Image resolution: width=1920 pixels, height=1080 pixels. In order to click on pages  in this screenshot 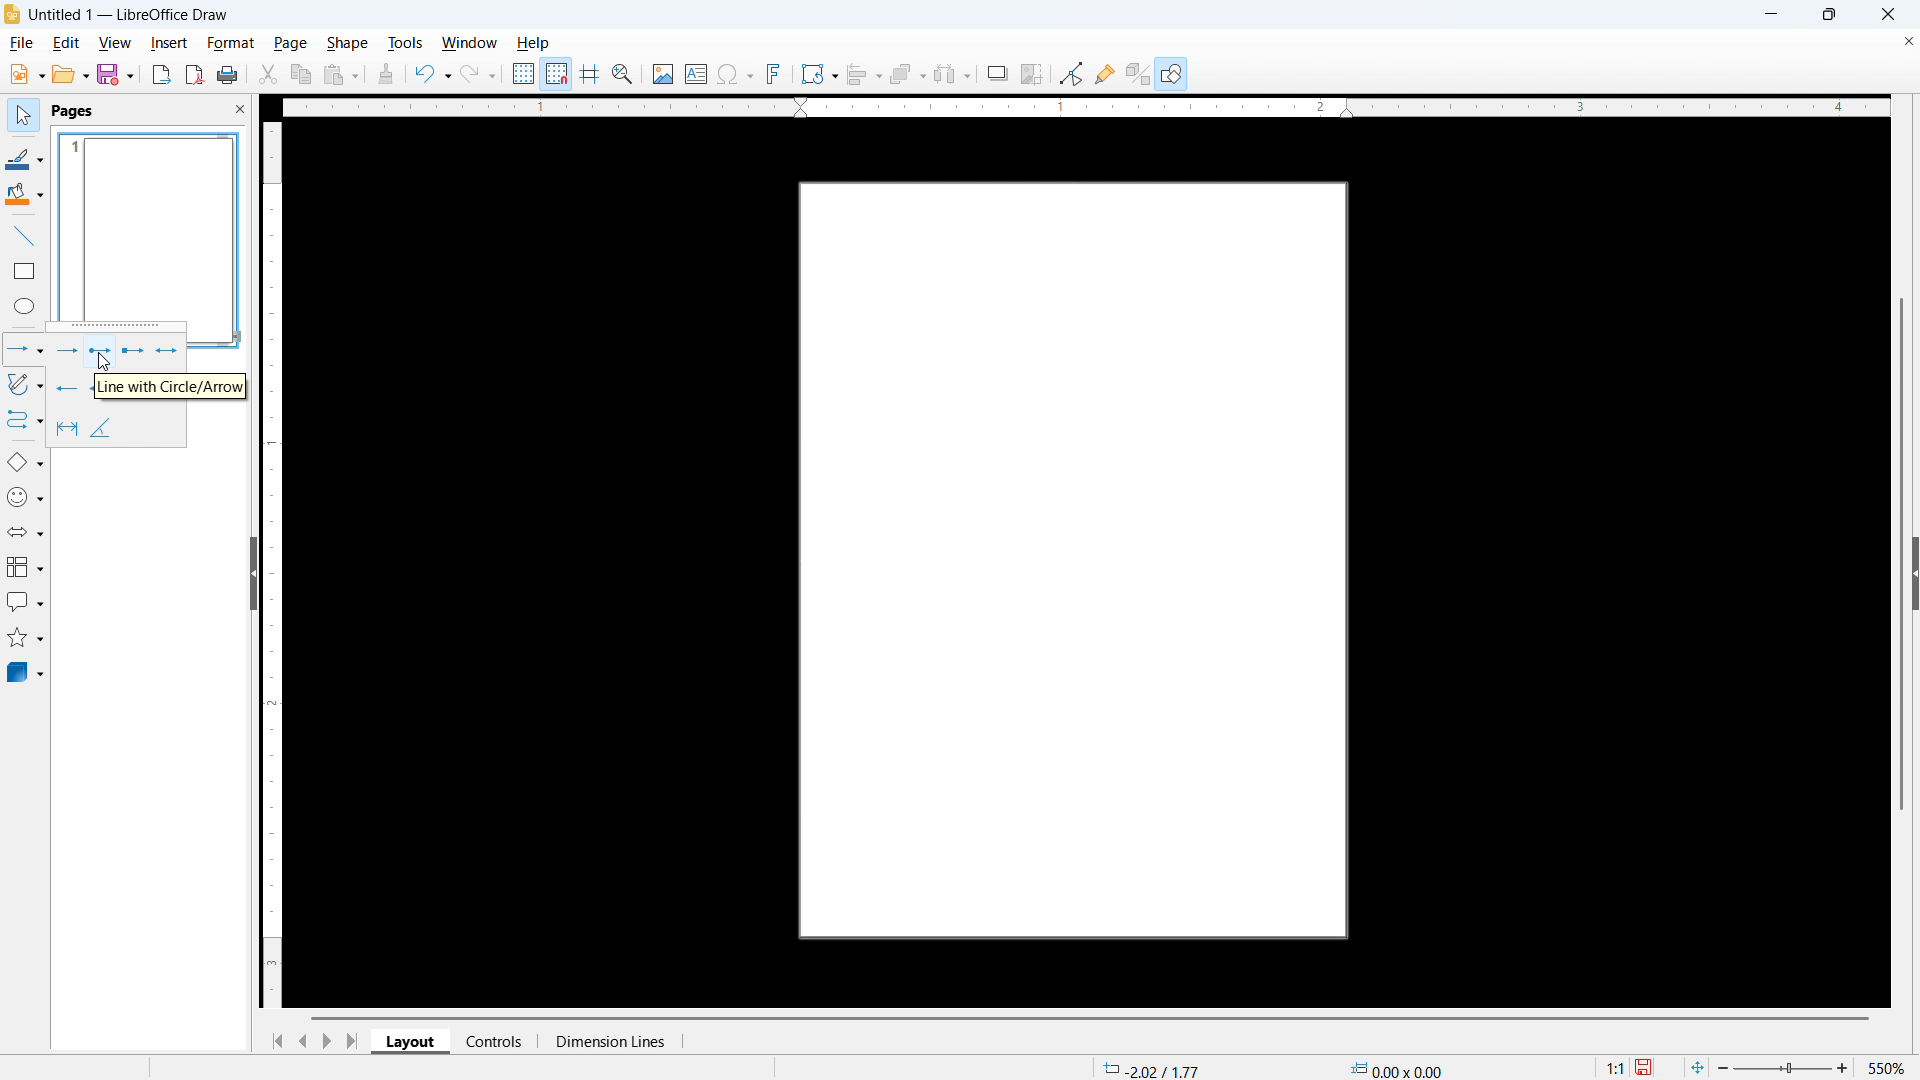, I will do `click(75, 111)`.